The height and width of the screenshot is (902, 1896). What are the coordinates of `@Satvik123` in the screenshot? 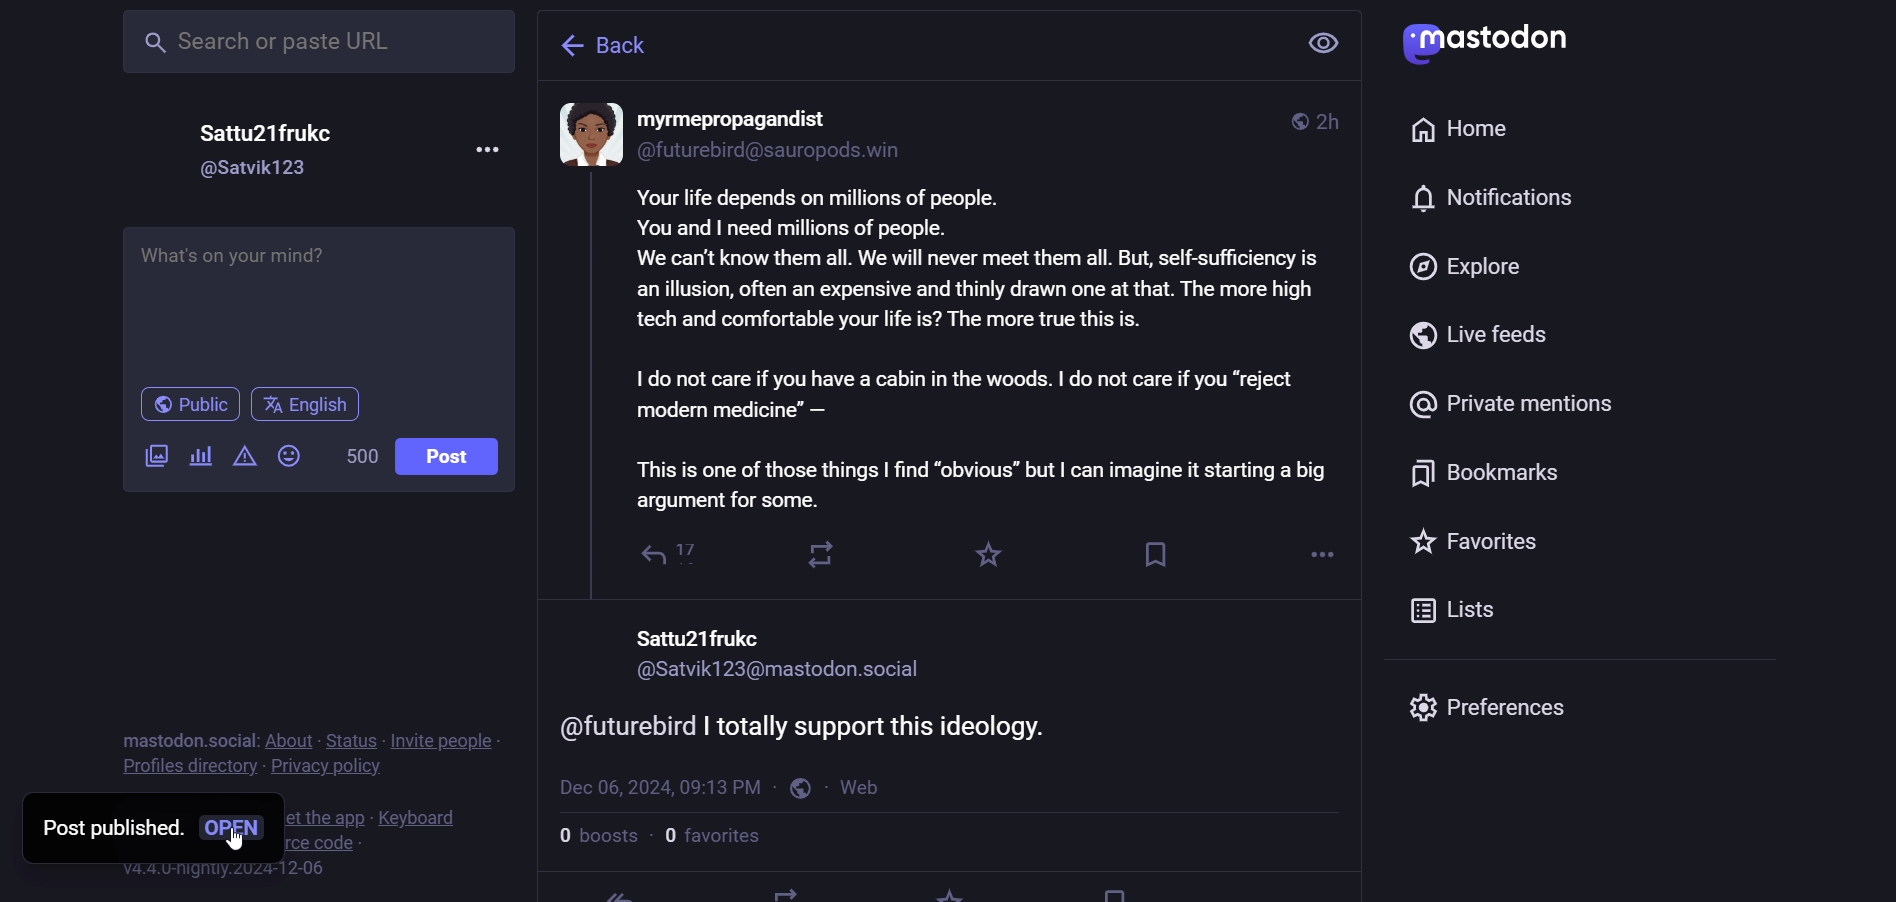 It's located at (257, 168).